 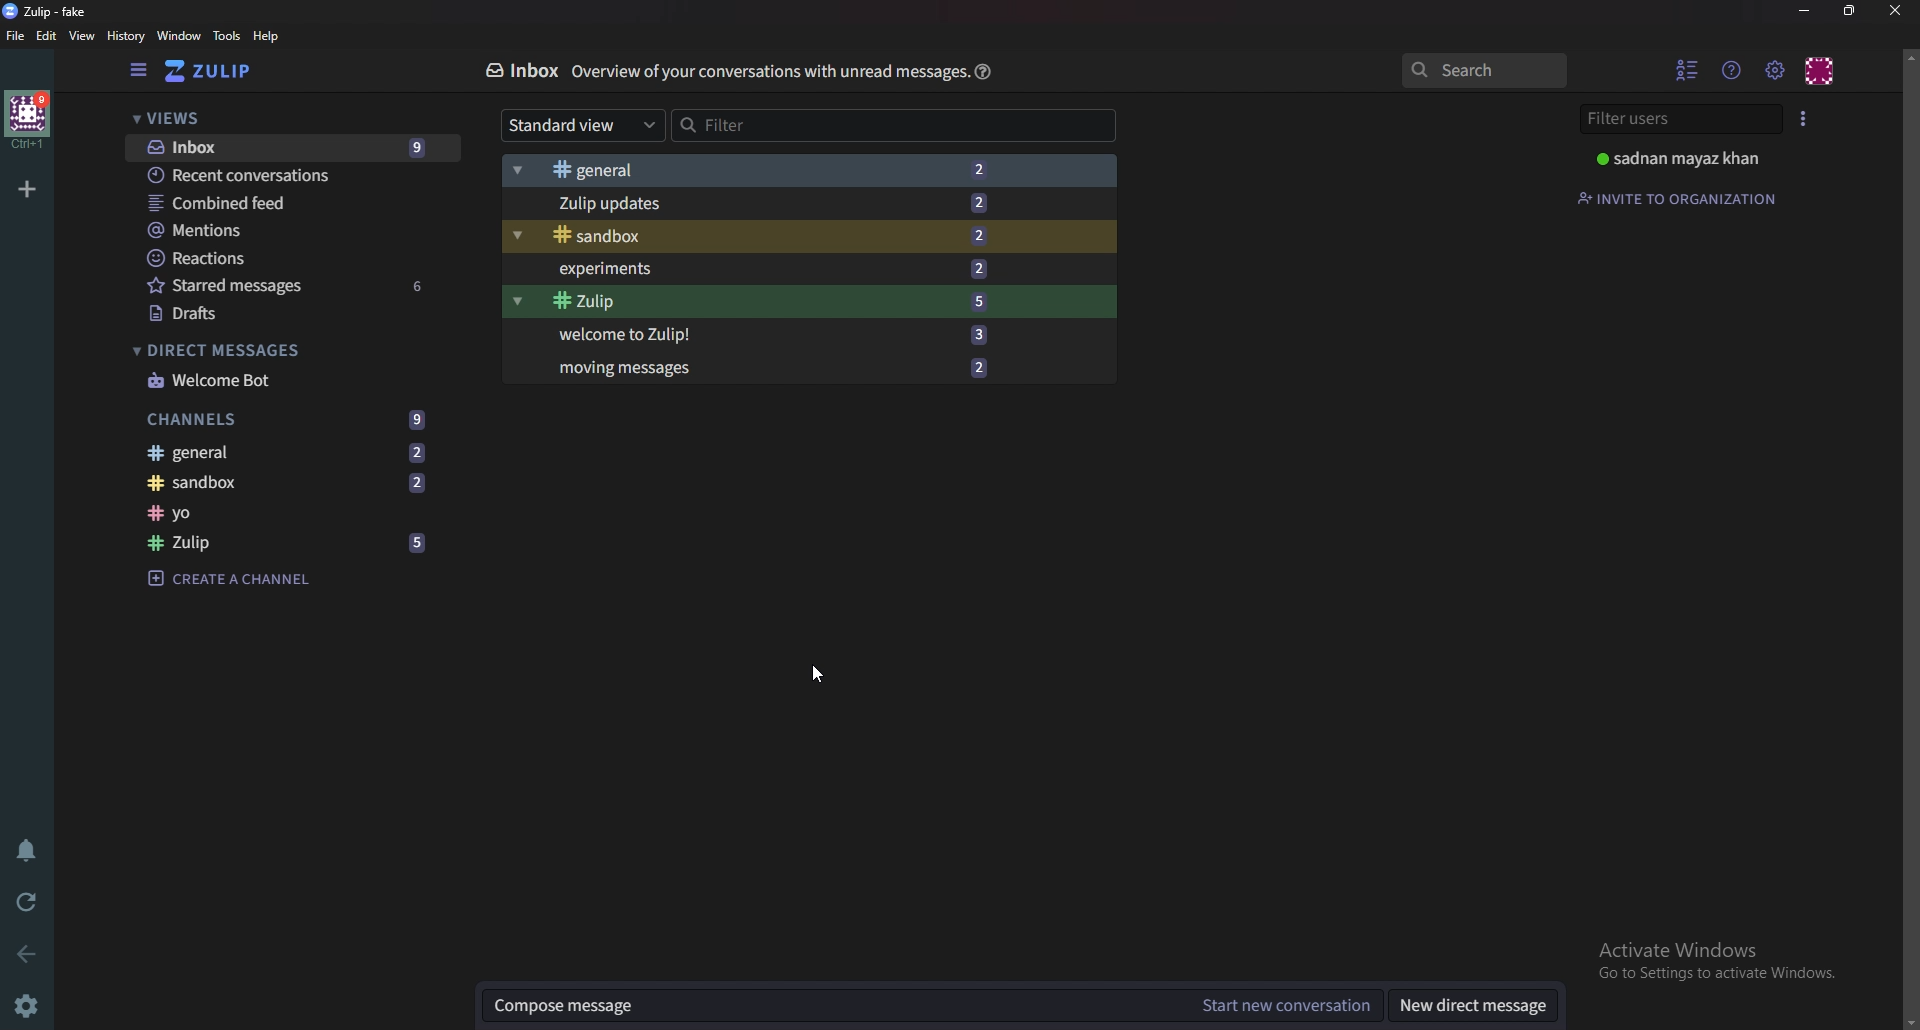 What do you see at coordinates (783, 171) in the screenshot?
I see `General` at bounding box center [783, 171].